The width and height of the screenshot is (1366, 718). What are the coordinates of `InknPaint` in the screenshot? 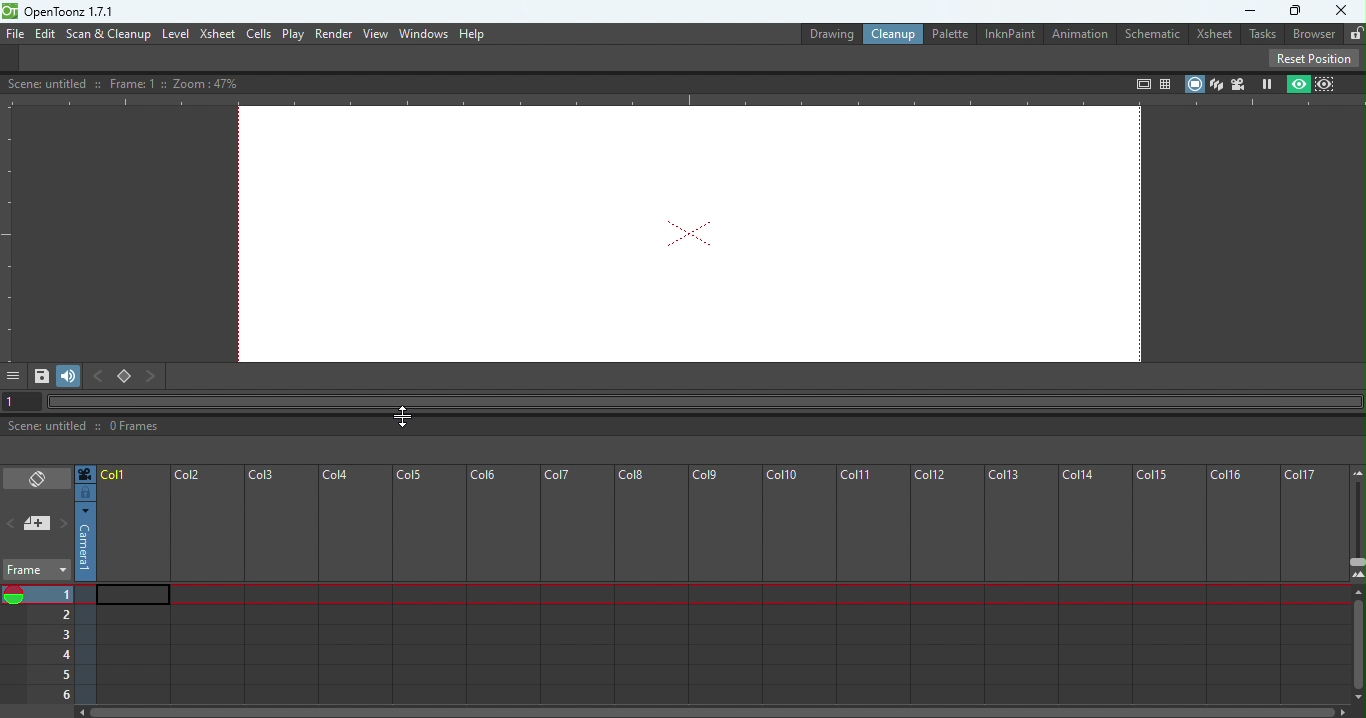 It's located at (1013, 33).